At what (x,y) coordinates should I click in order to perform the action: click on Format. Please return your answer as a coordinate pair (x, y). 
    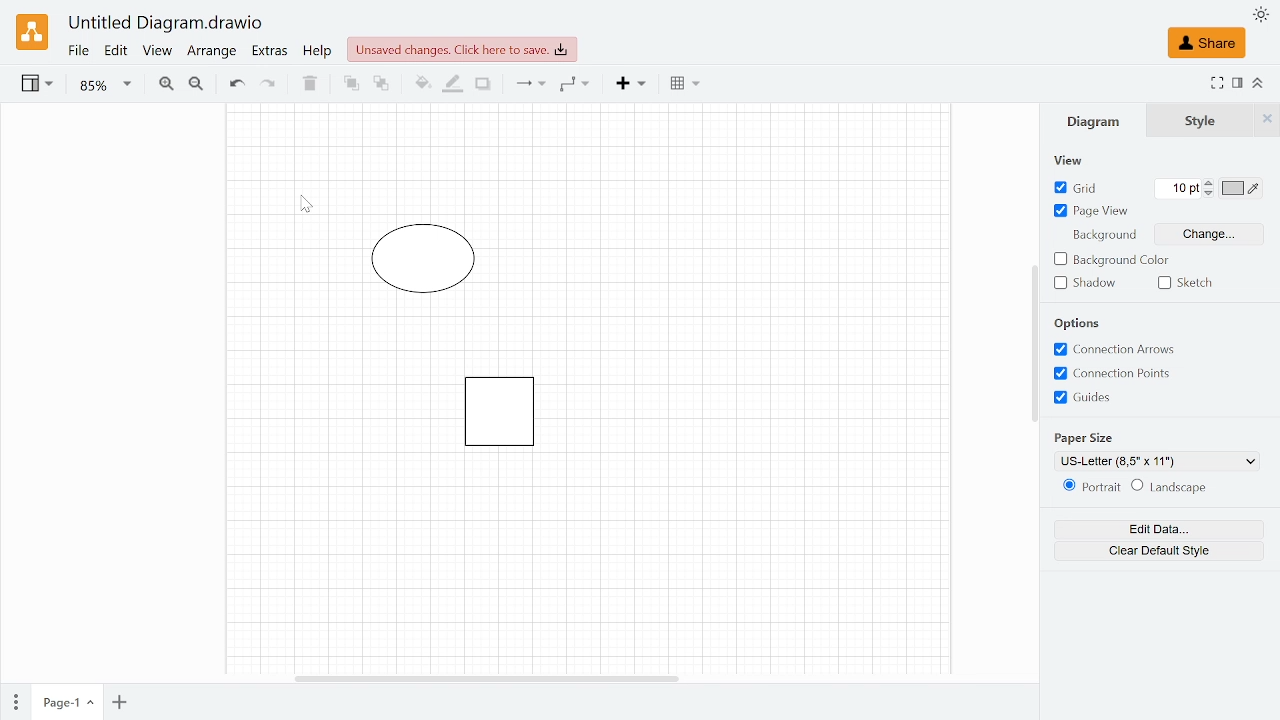
    Looking at the image, I should click on (1238, 83).